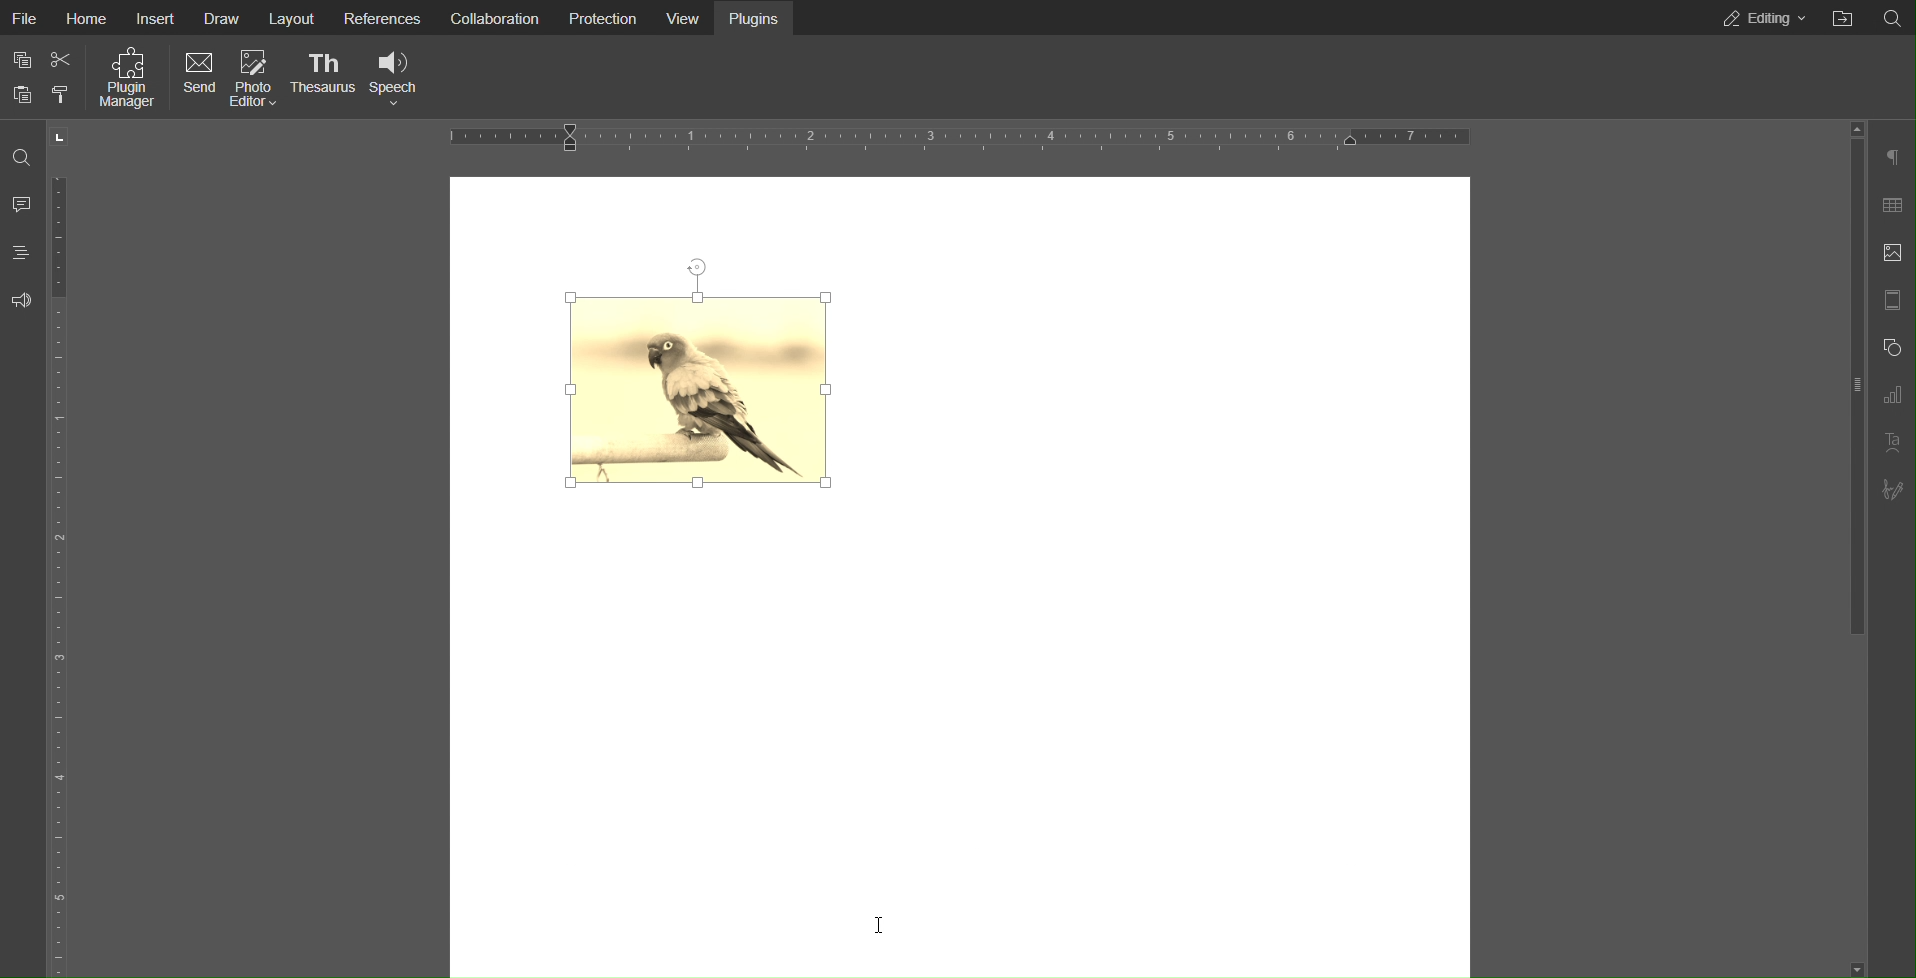 This screenshot has width=1916, height=978. I want to click on Shape Settings, so click(1894, 348).